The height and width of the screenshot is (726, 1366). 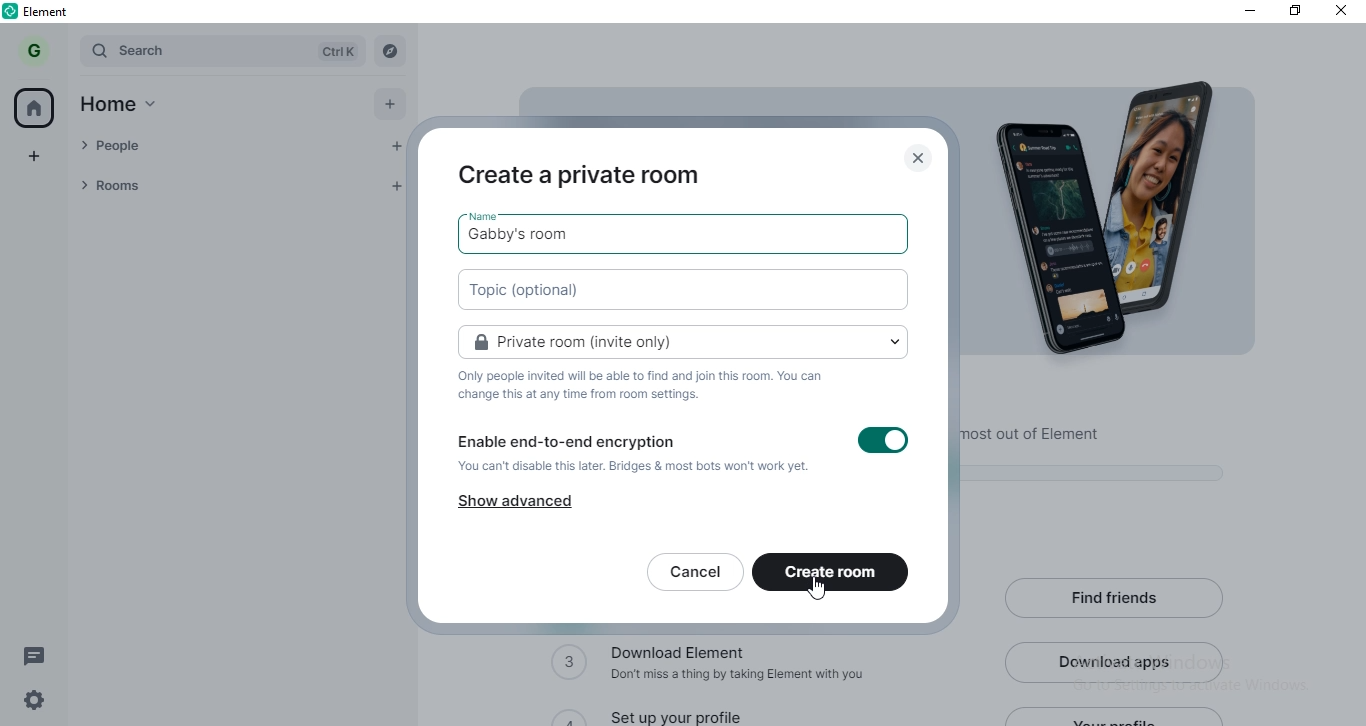 What do you see at coordinates (686, 232) in the screenshot?
I see `gabby's room` at bounding box center [686, 232].